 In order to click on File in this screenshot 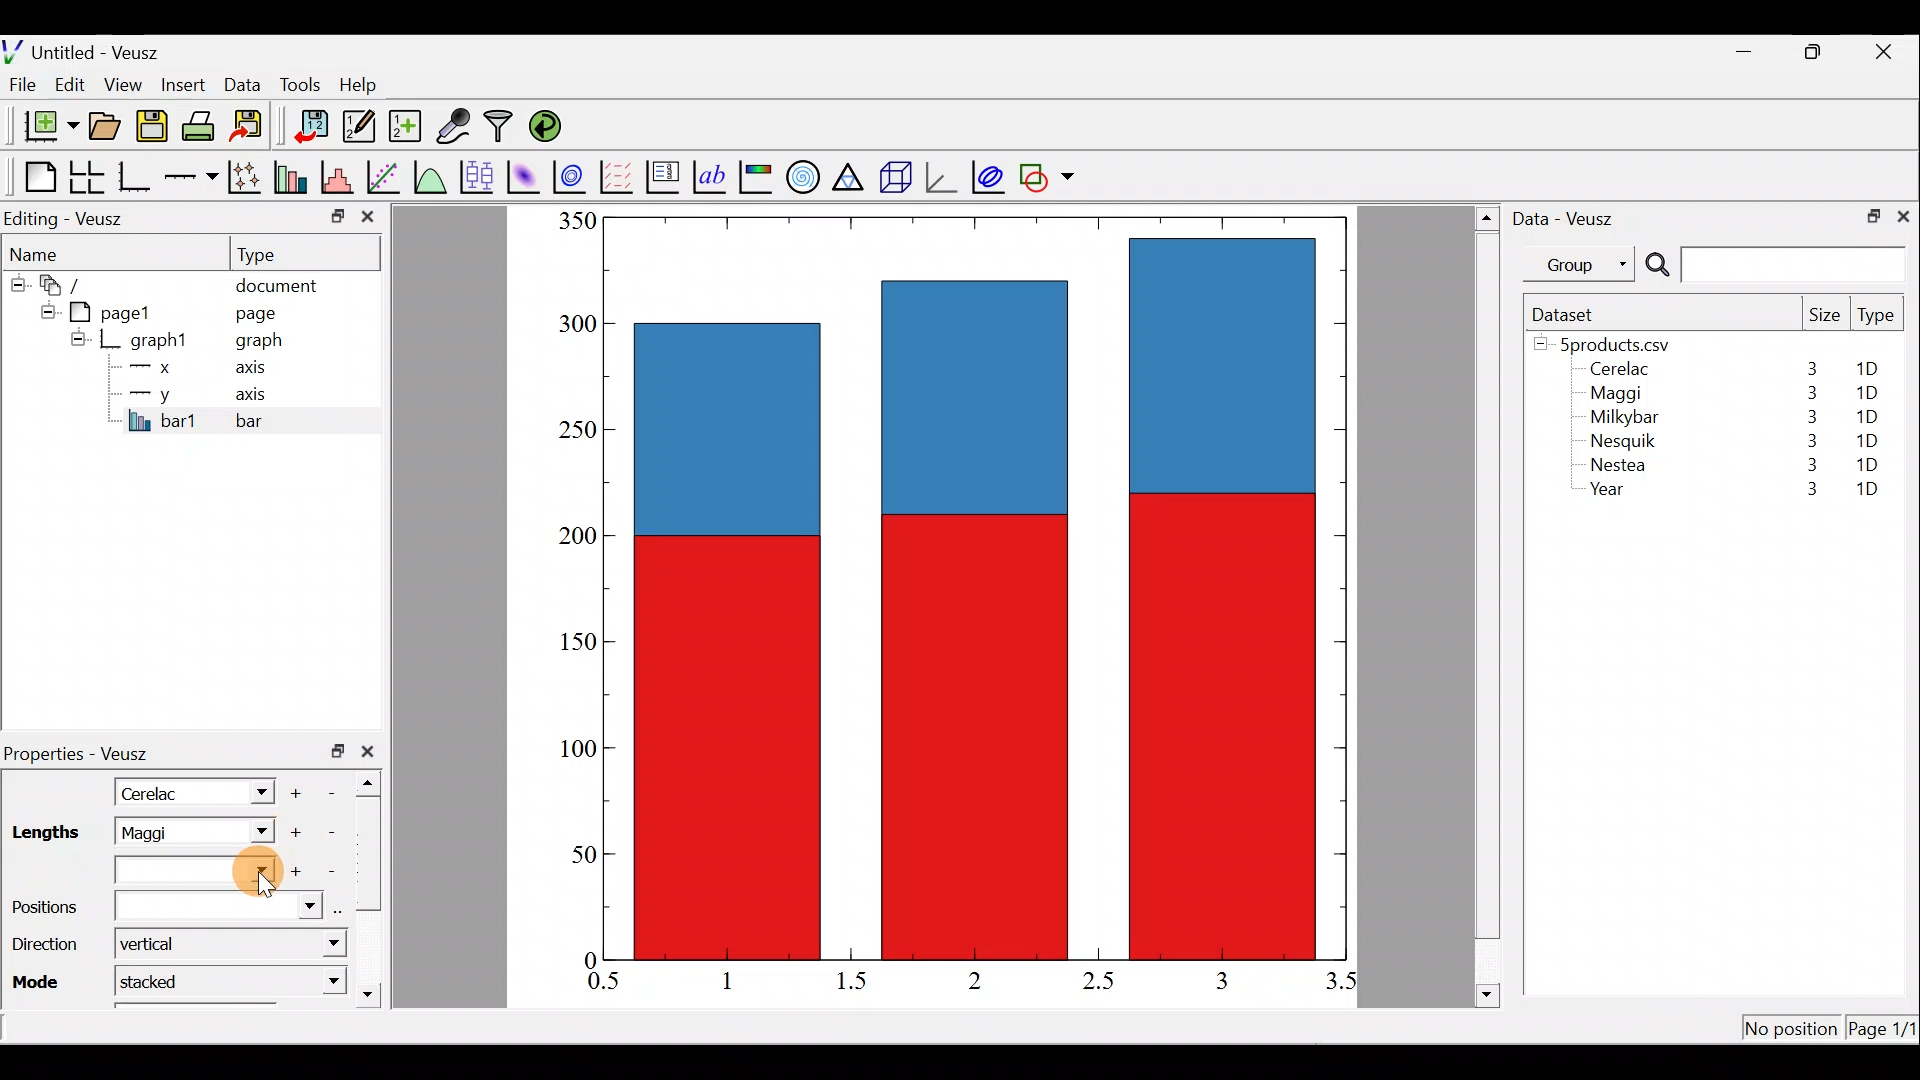, I will do `click(19, 85)`.